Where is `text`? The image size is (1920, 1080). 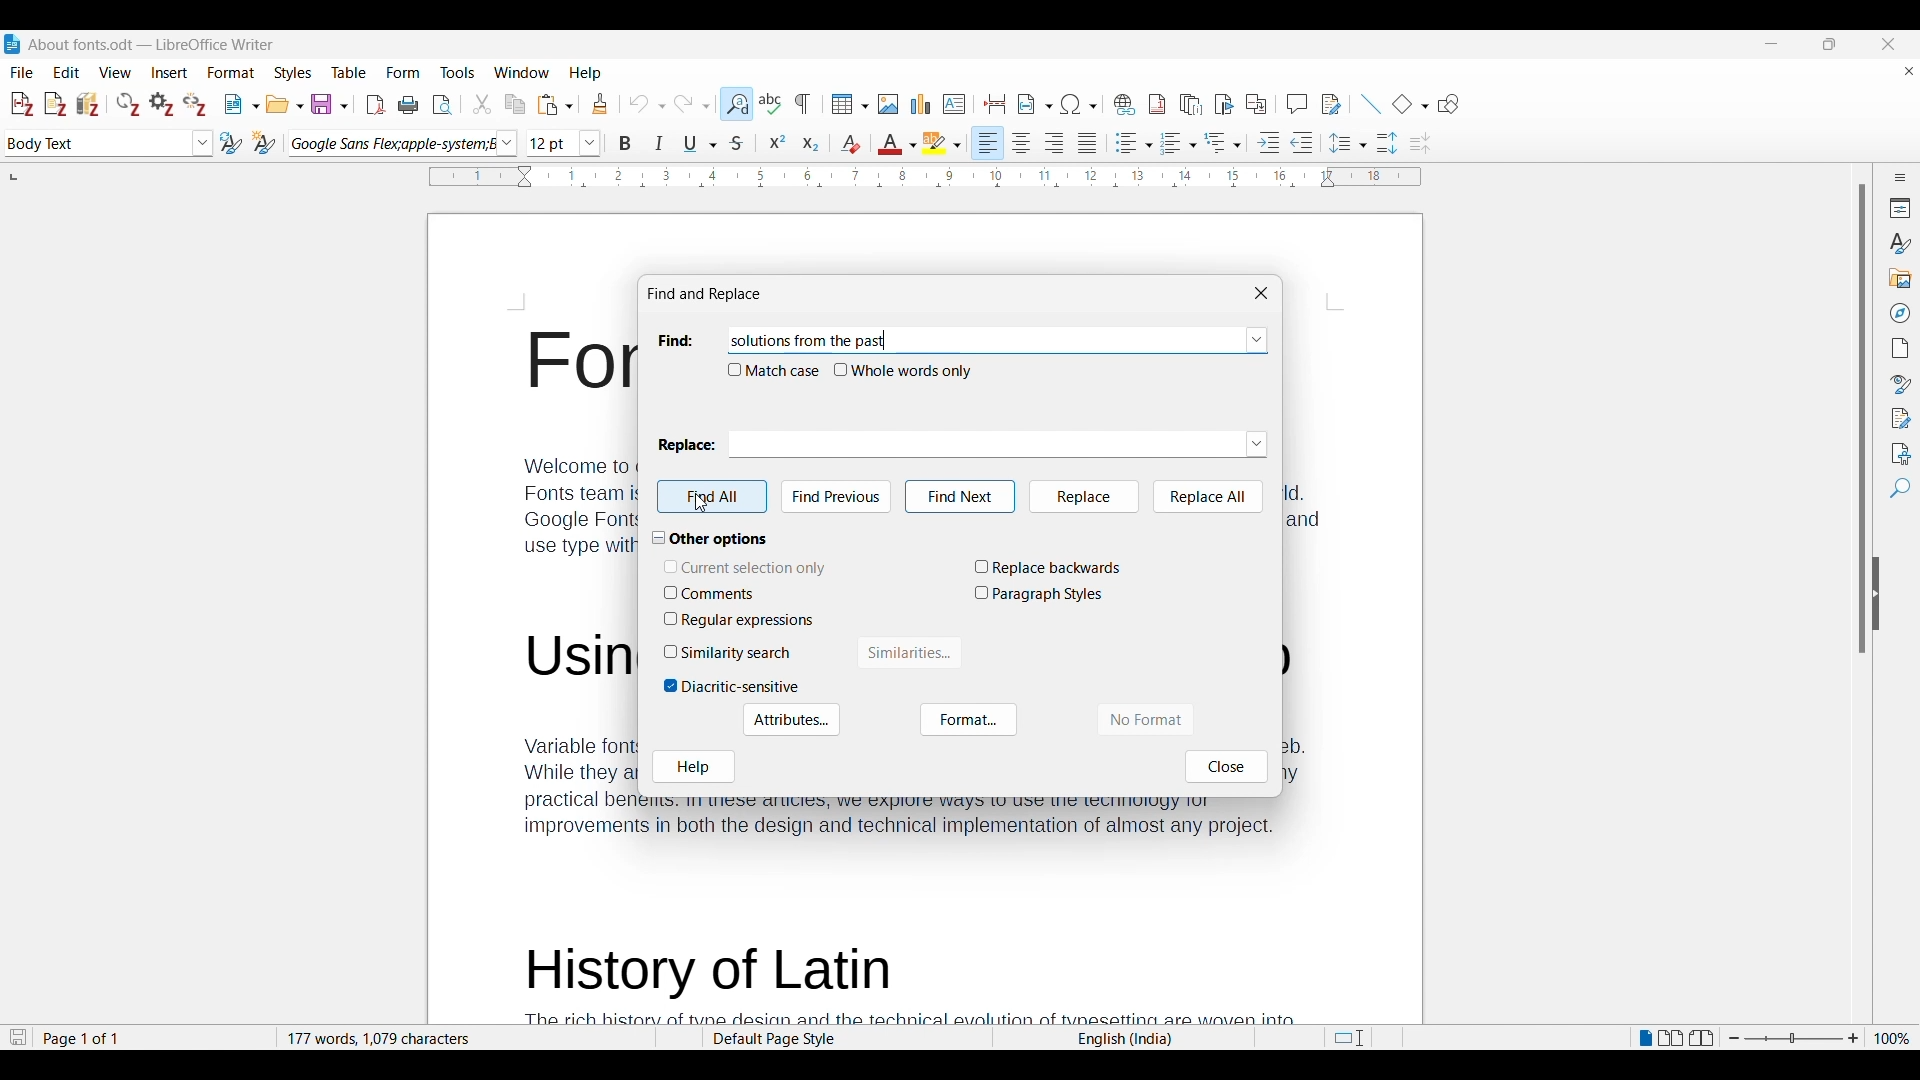
text is located at coordinates (978, 830).